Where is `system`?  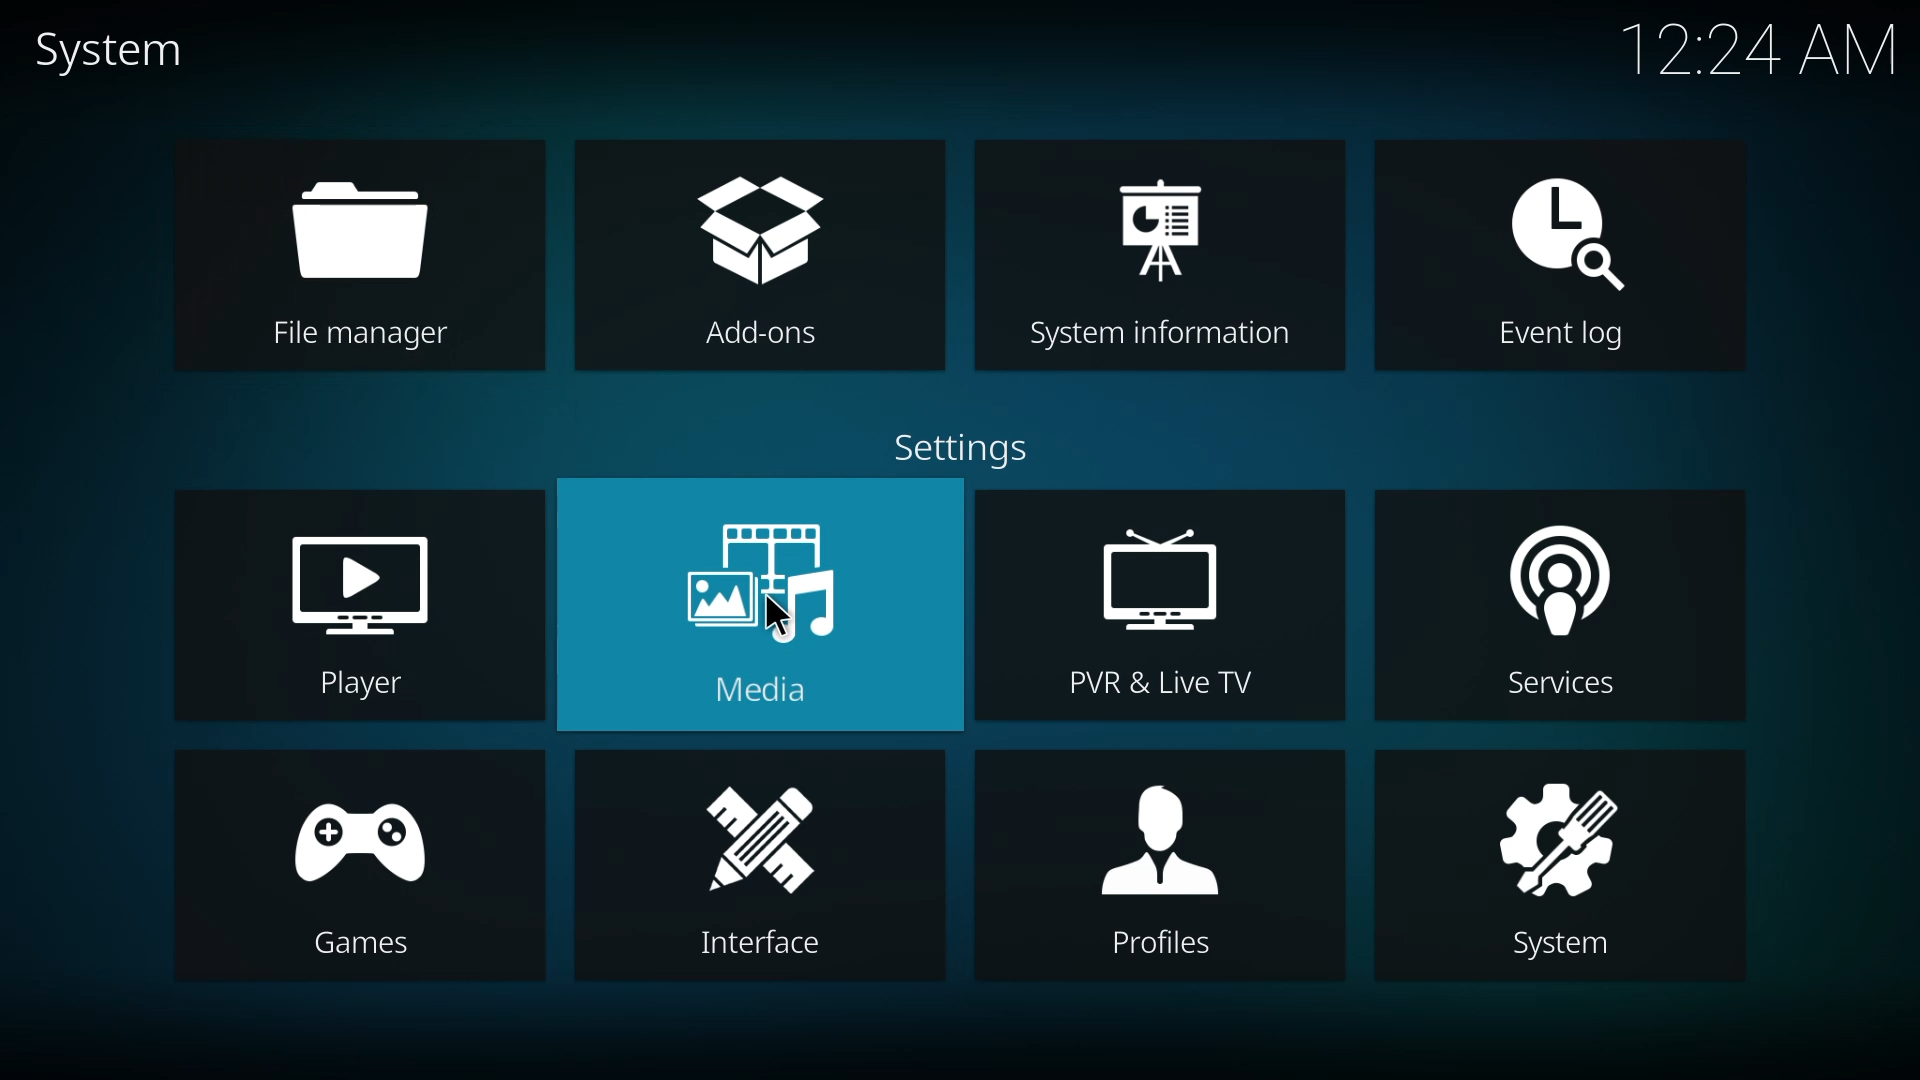
system is located at coordinates (127, 57).